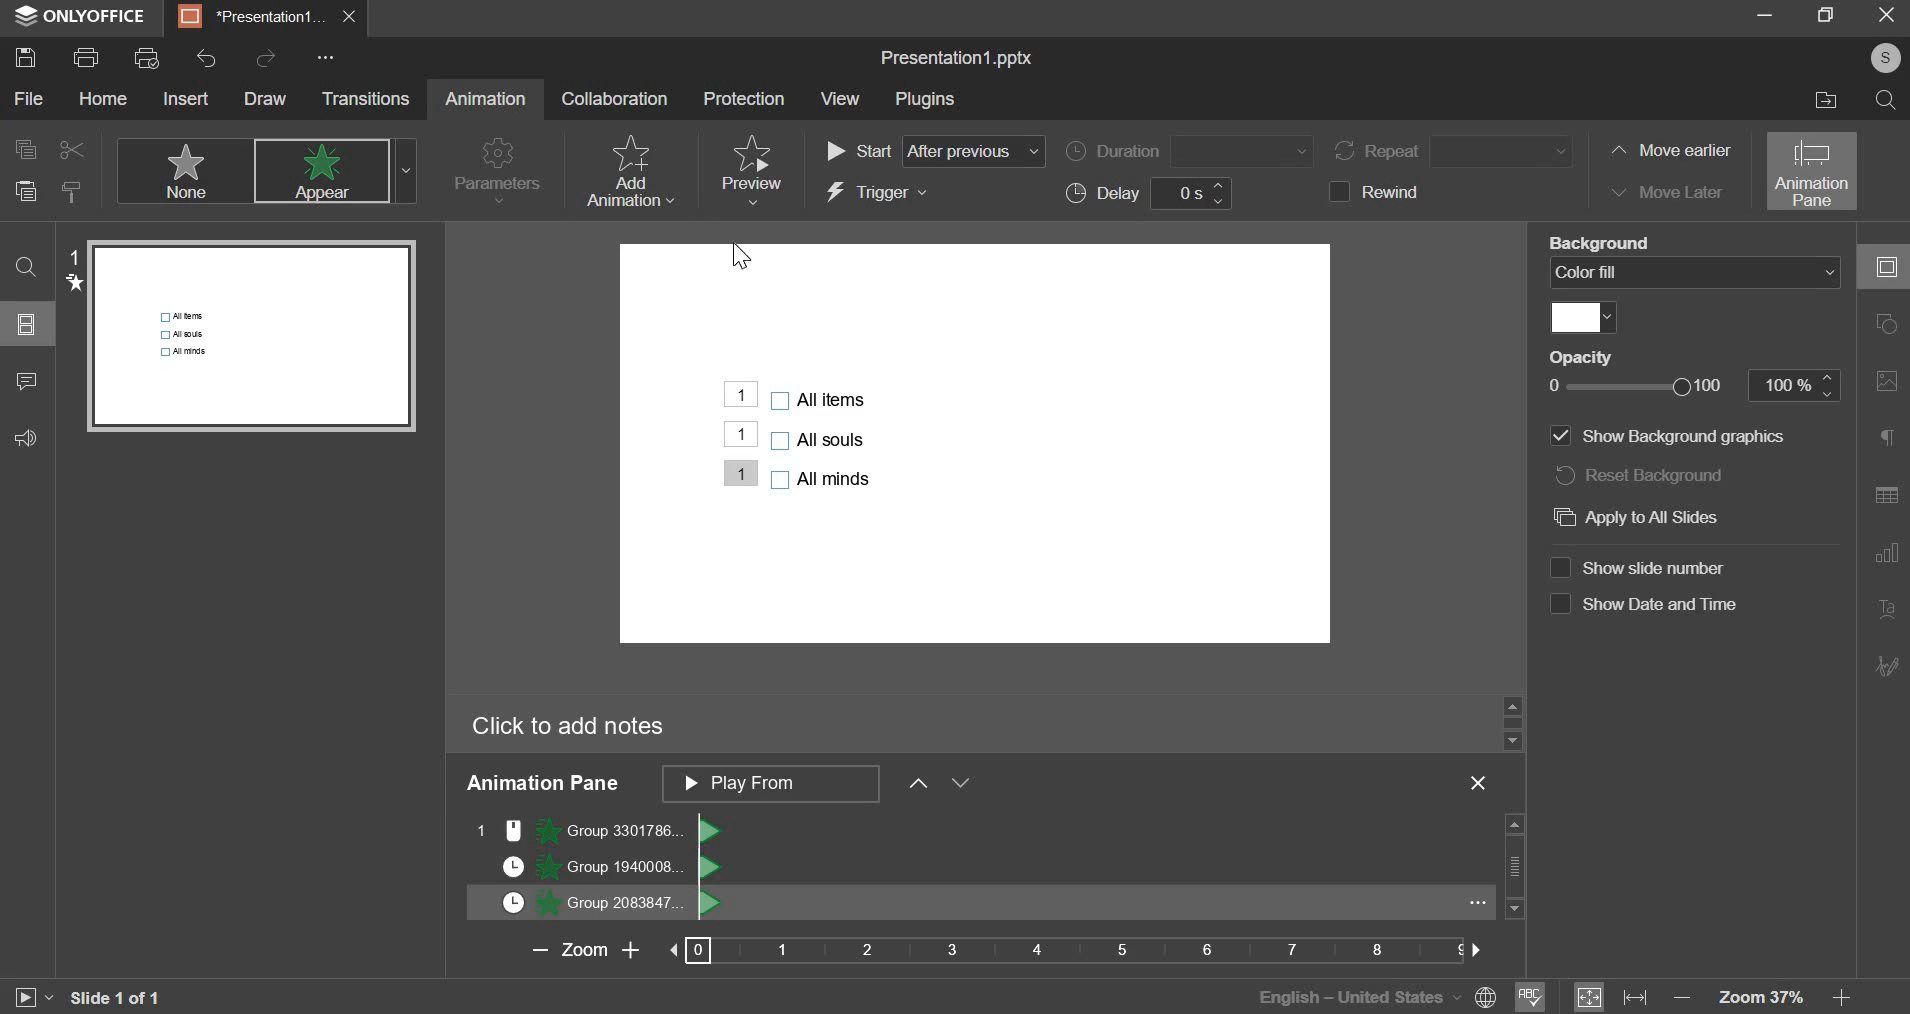  What do you see at coordinates (1582, 319) in the screenshot?
I see `fill color` at bounding box center [1582, 319].